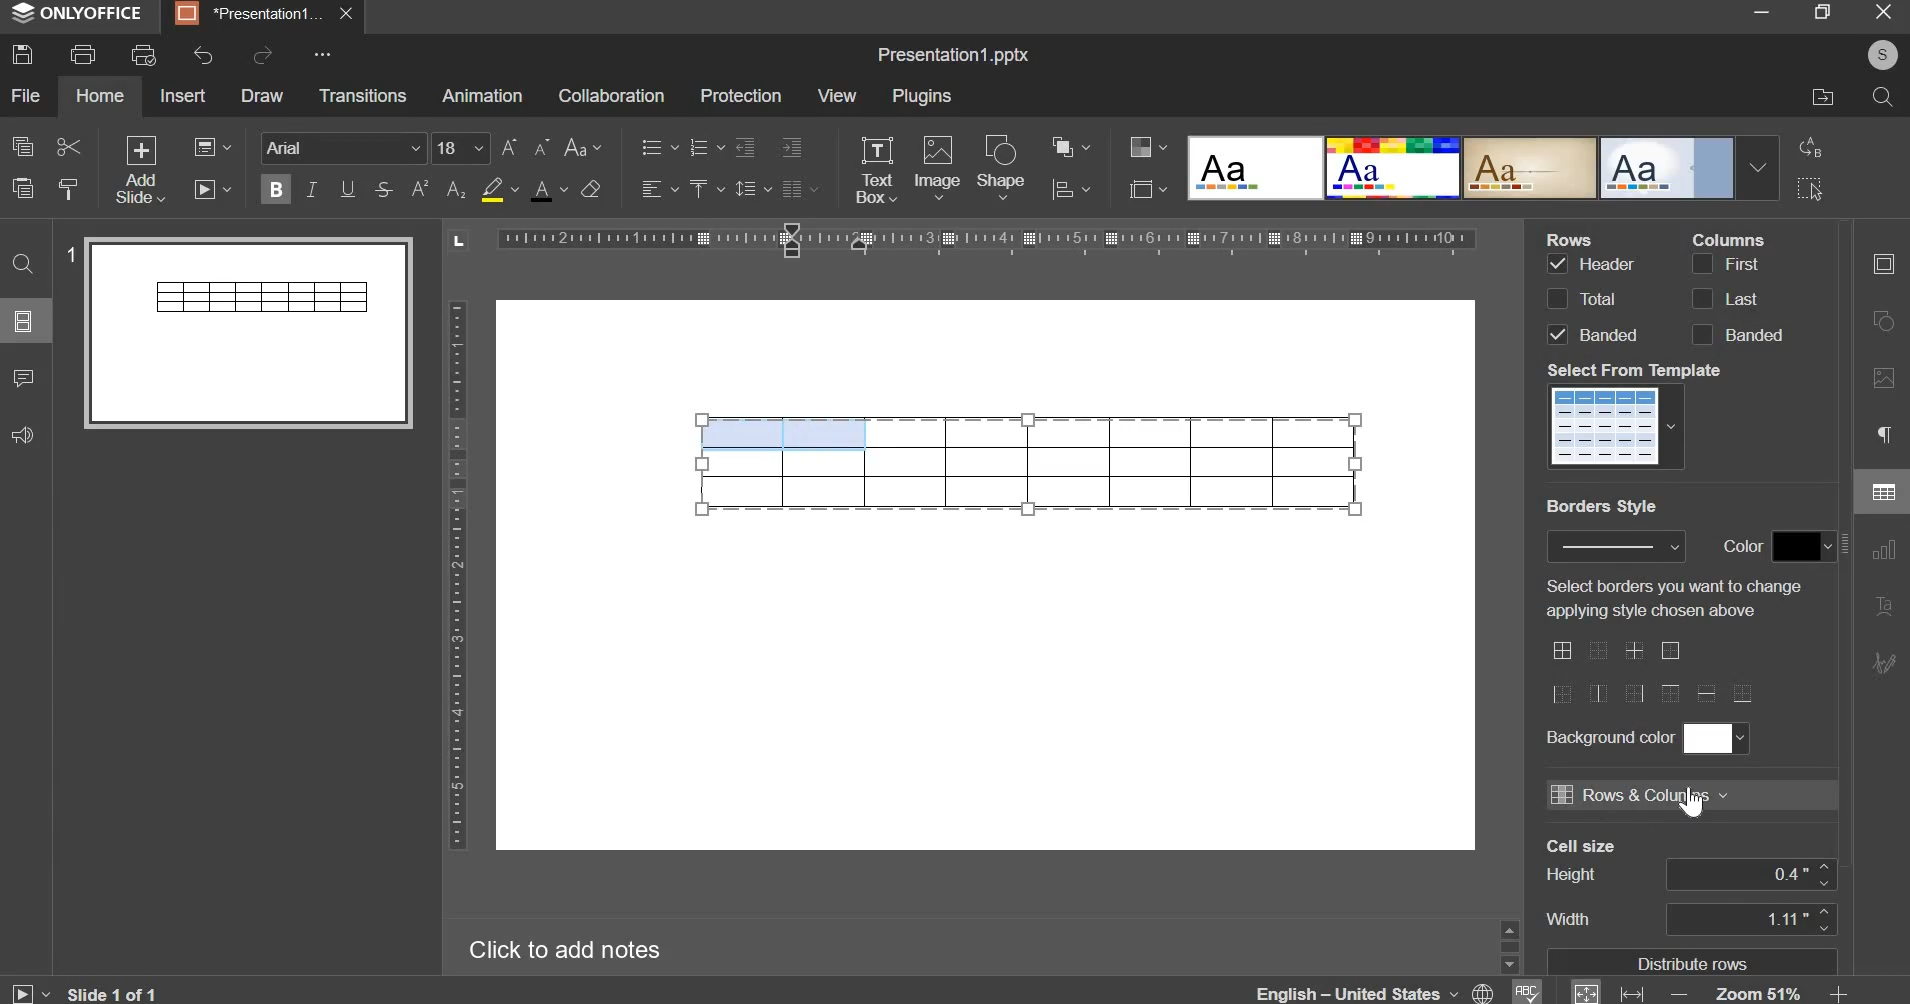 This screenshot has height=1004, width=1910. I want to click on font size, so click(491, 148).